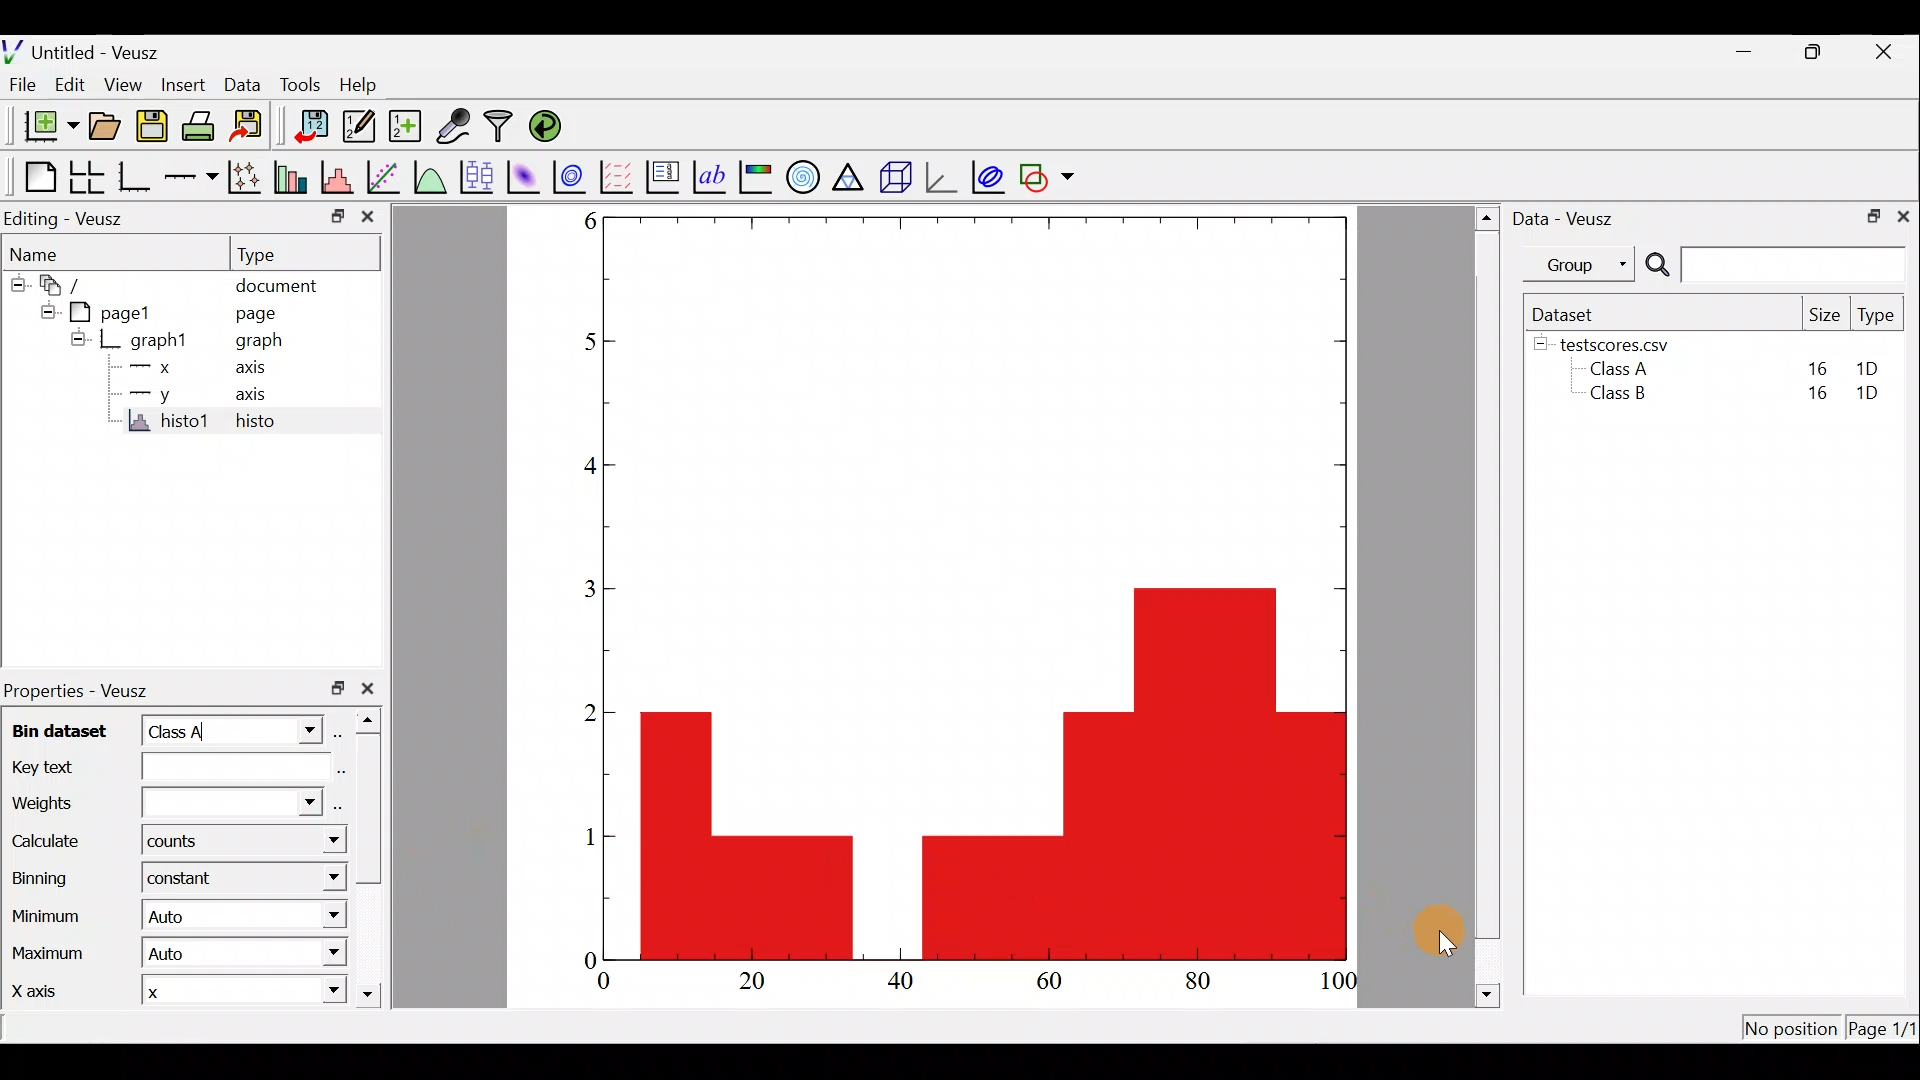  Describe the element at coordinates (756, 177) in the screenshot. I see `Image color bar` at that location.